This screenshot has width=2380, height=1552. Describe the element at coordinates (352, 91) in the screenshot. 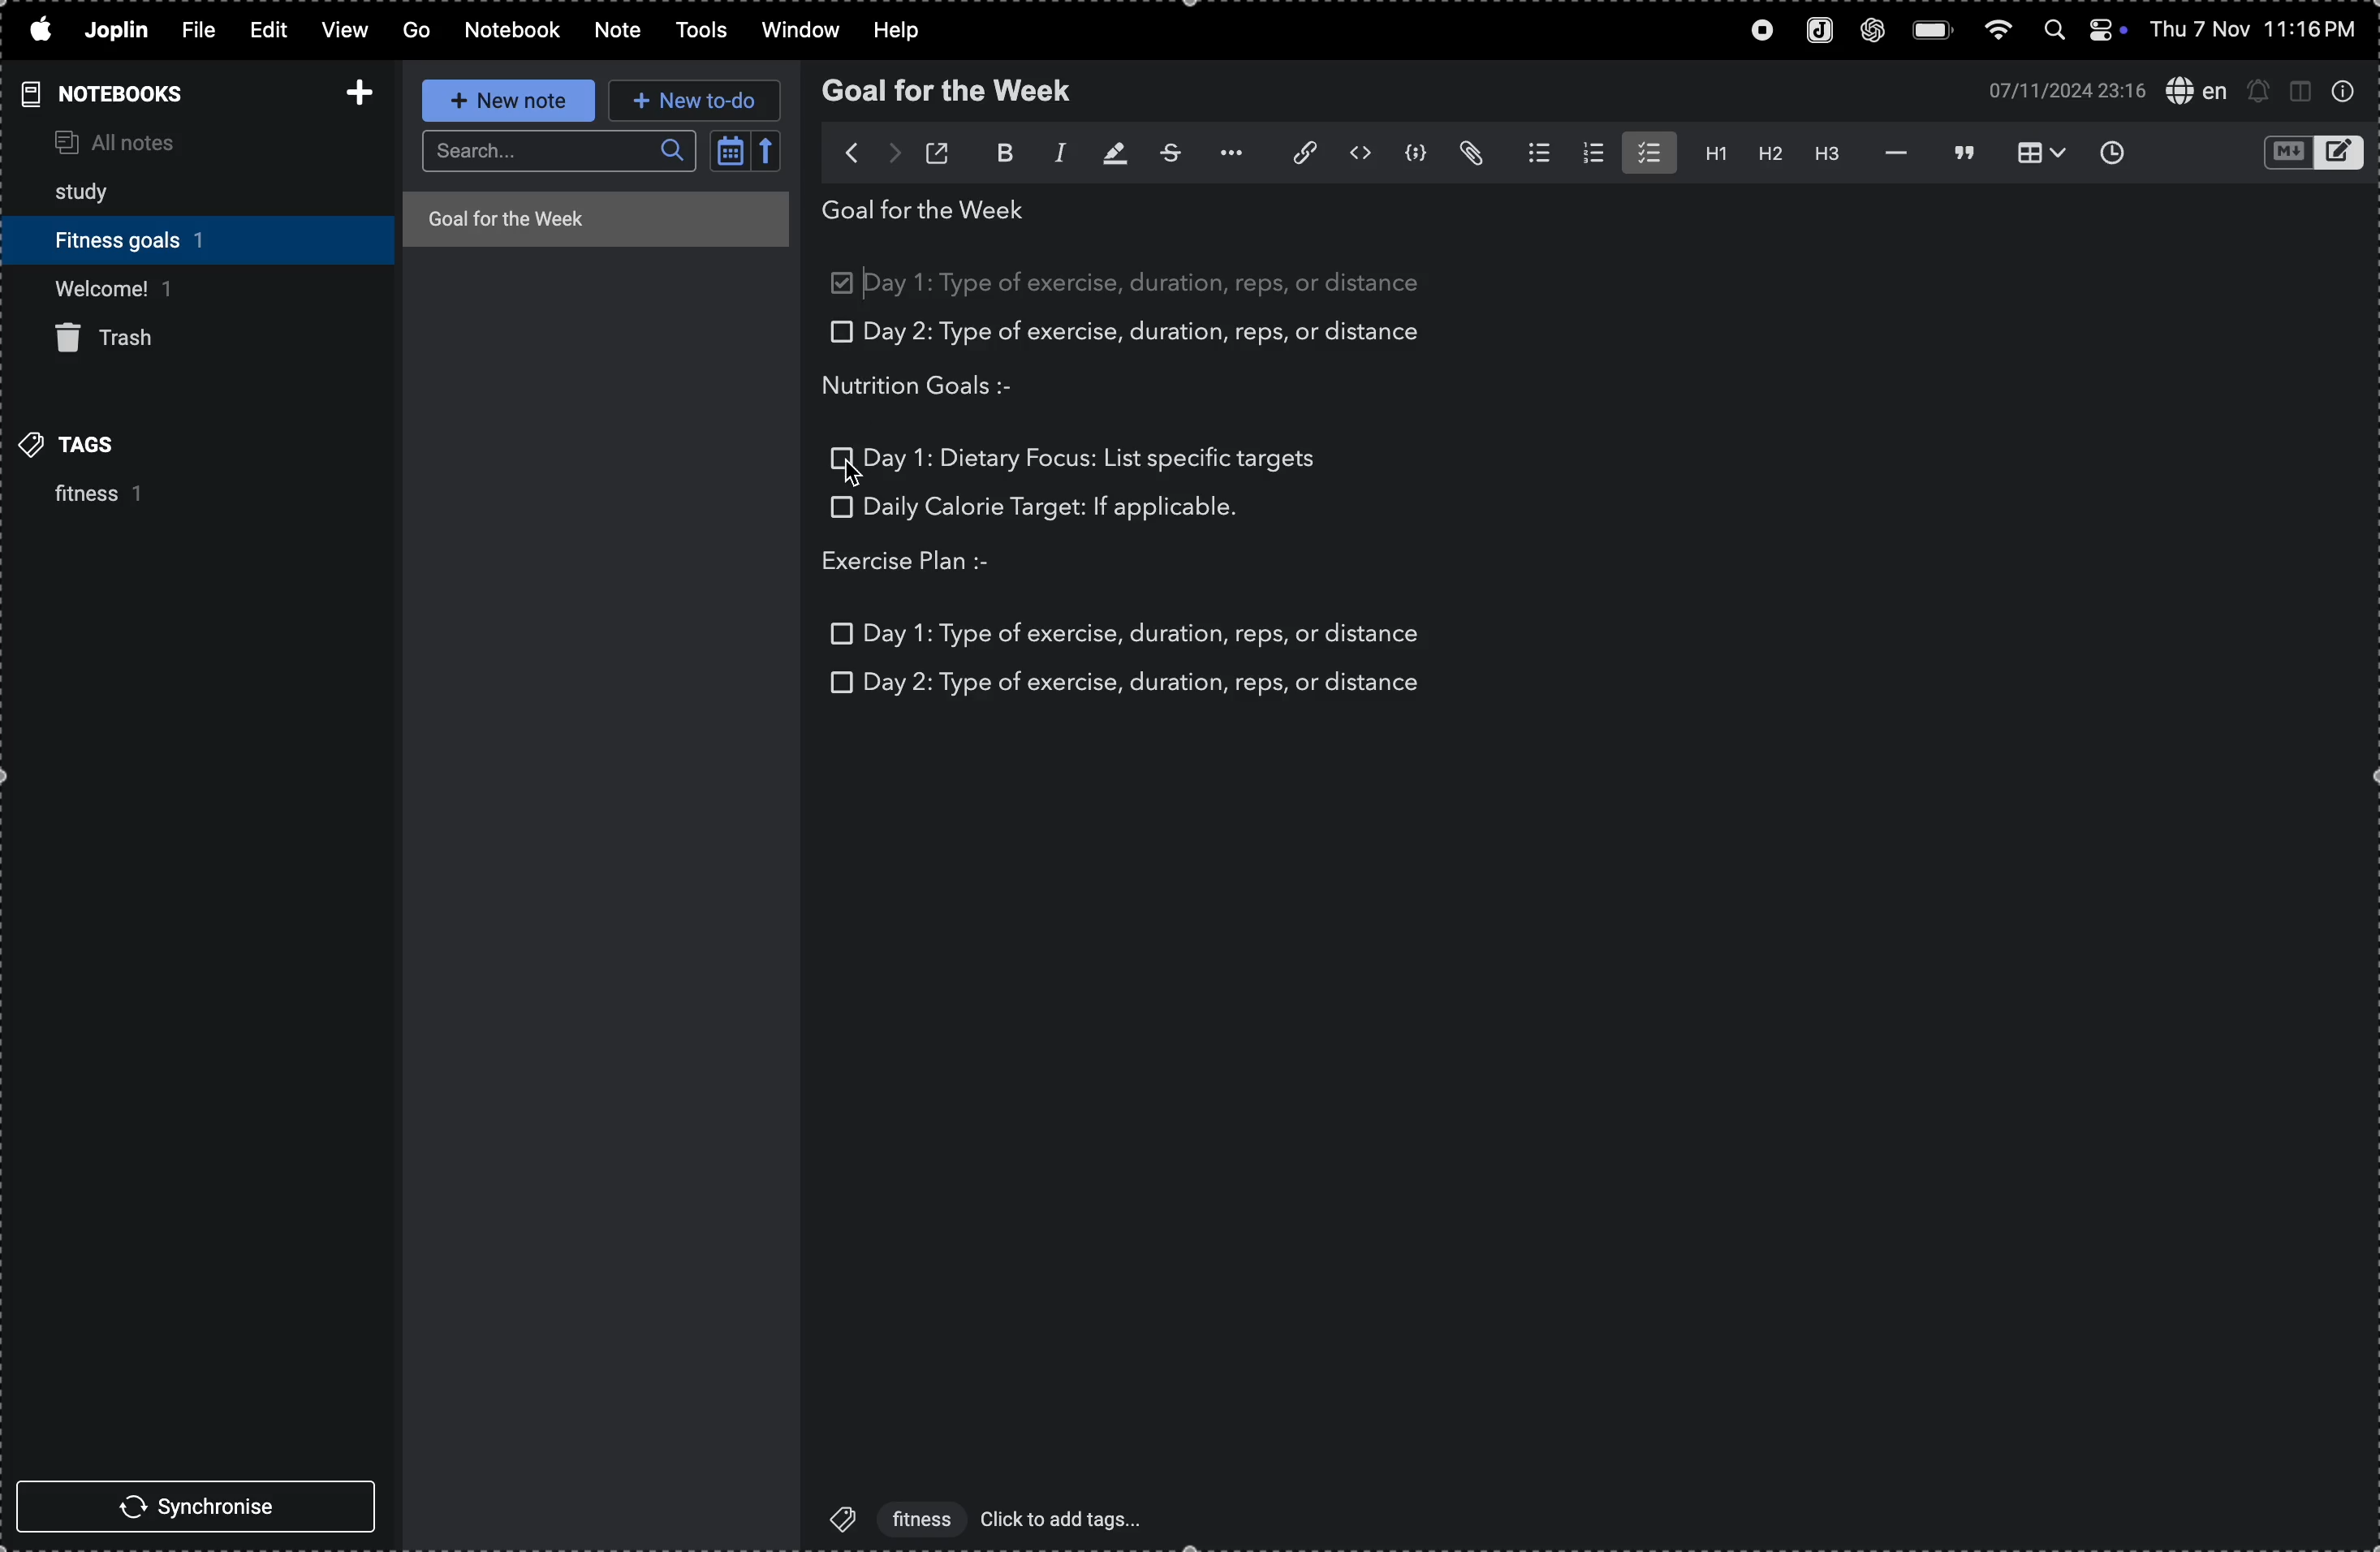

I see `add notebook` at that location.